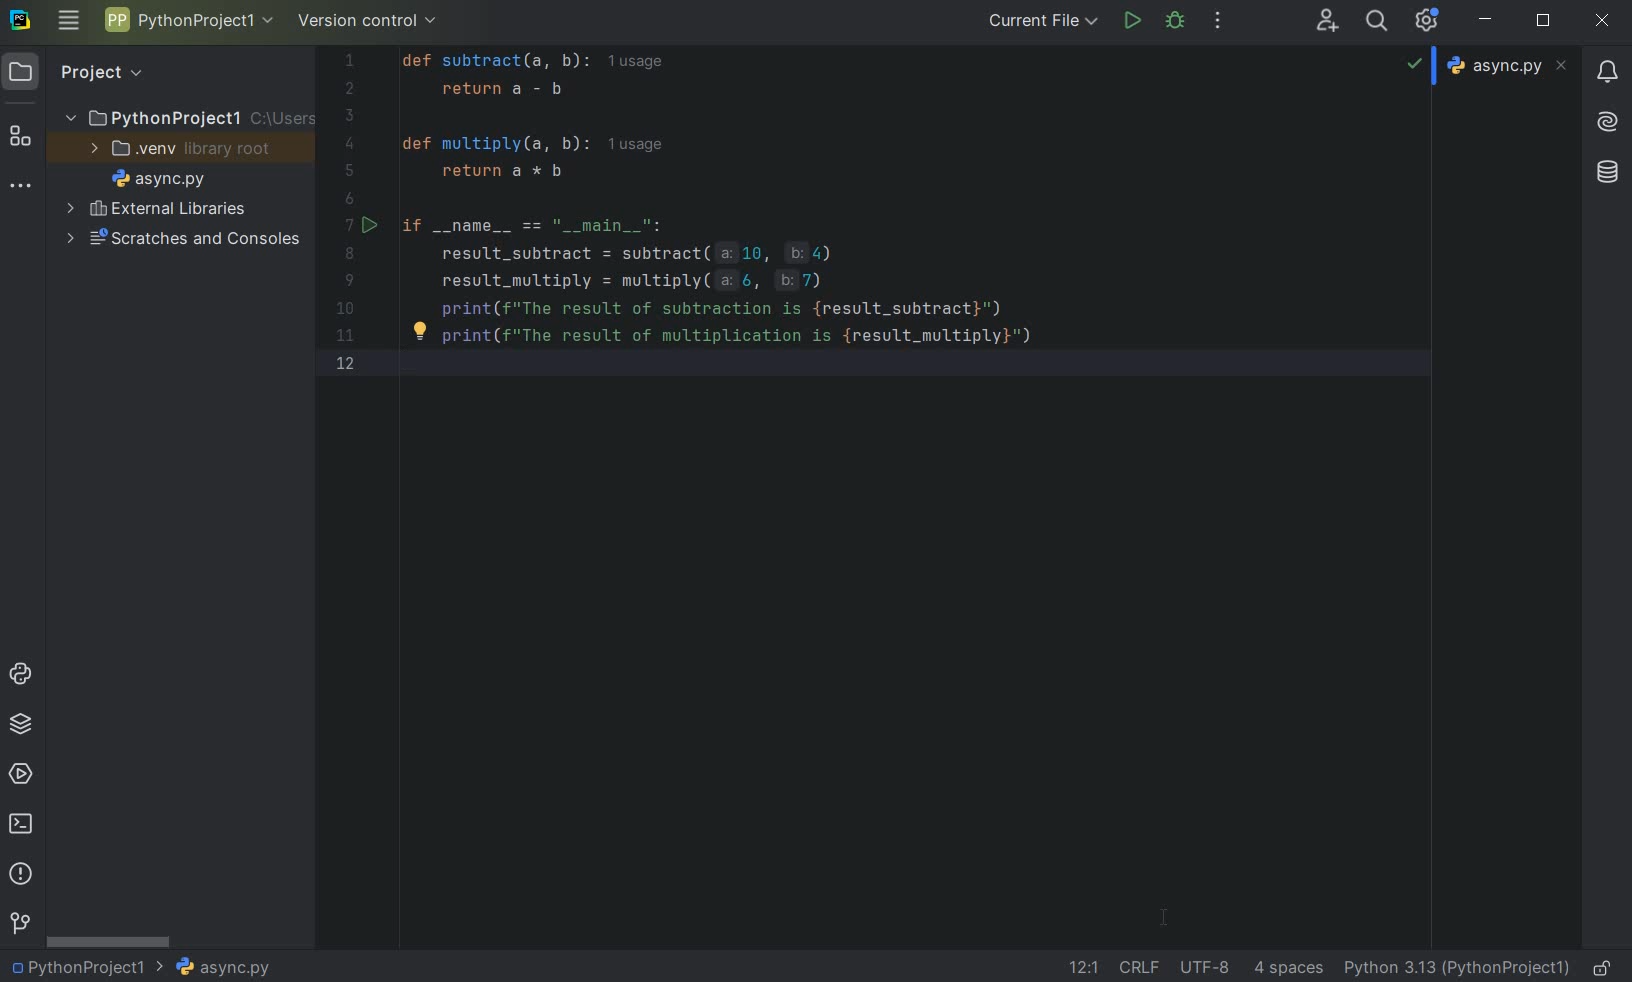  I want to click on project, so click(79, 71).